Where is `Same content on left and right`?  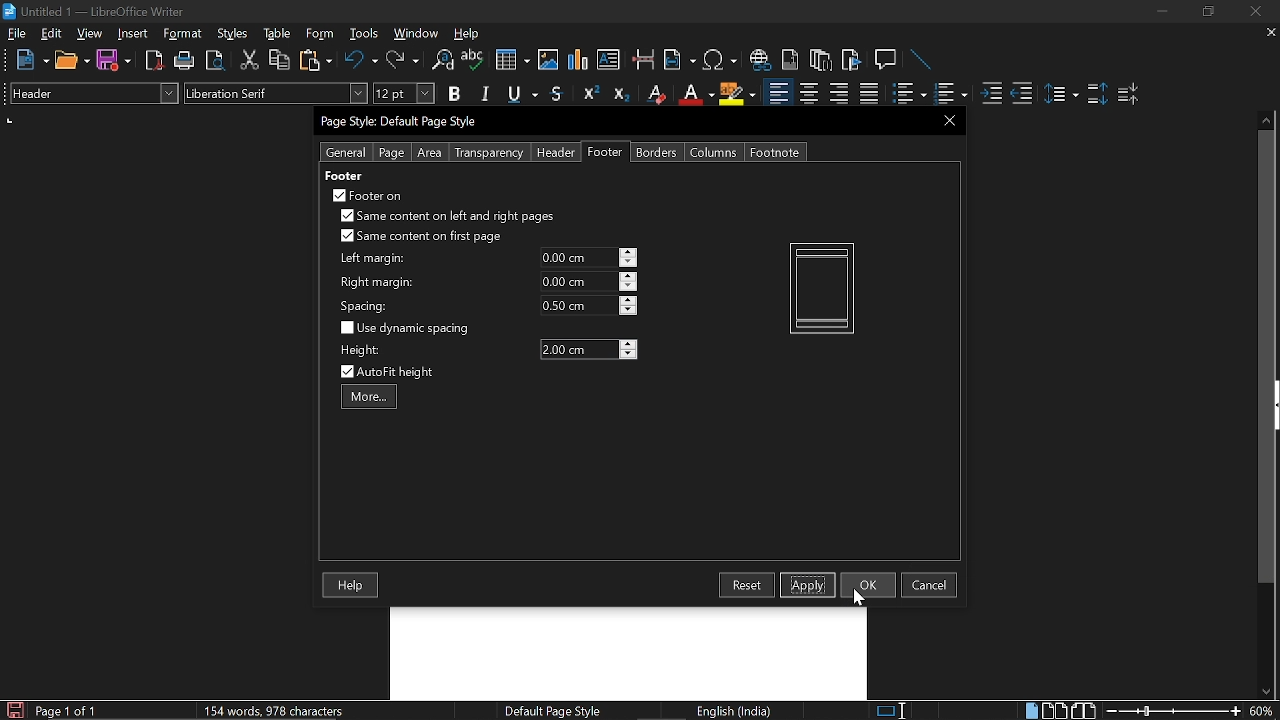
Same content on left and right is located at coordinates (446, 218).